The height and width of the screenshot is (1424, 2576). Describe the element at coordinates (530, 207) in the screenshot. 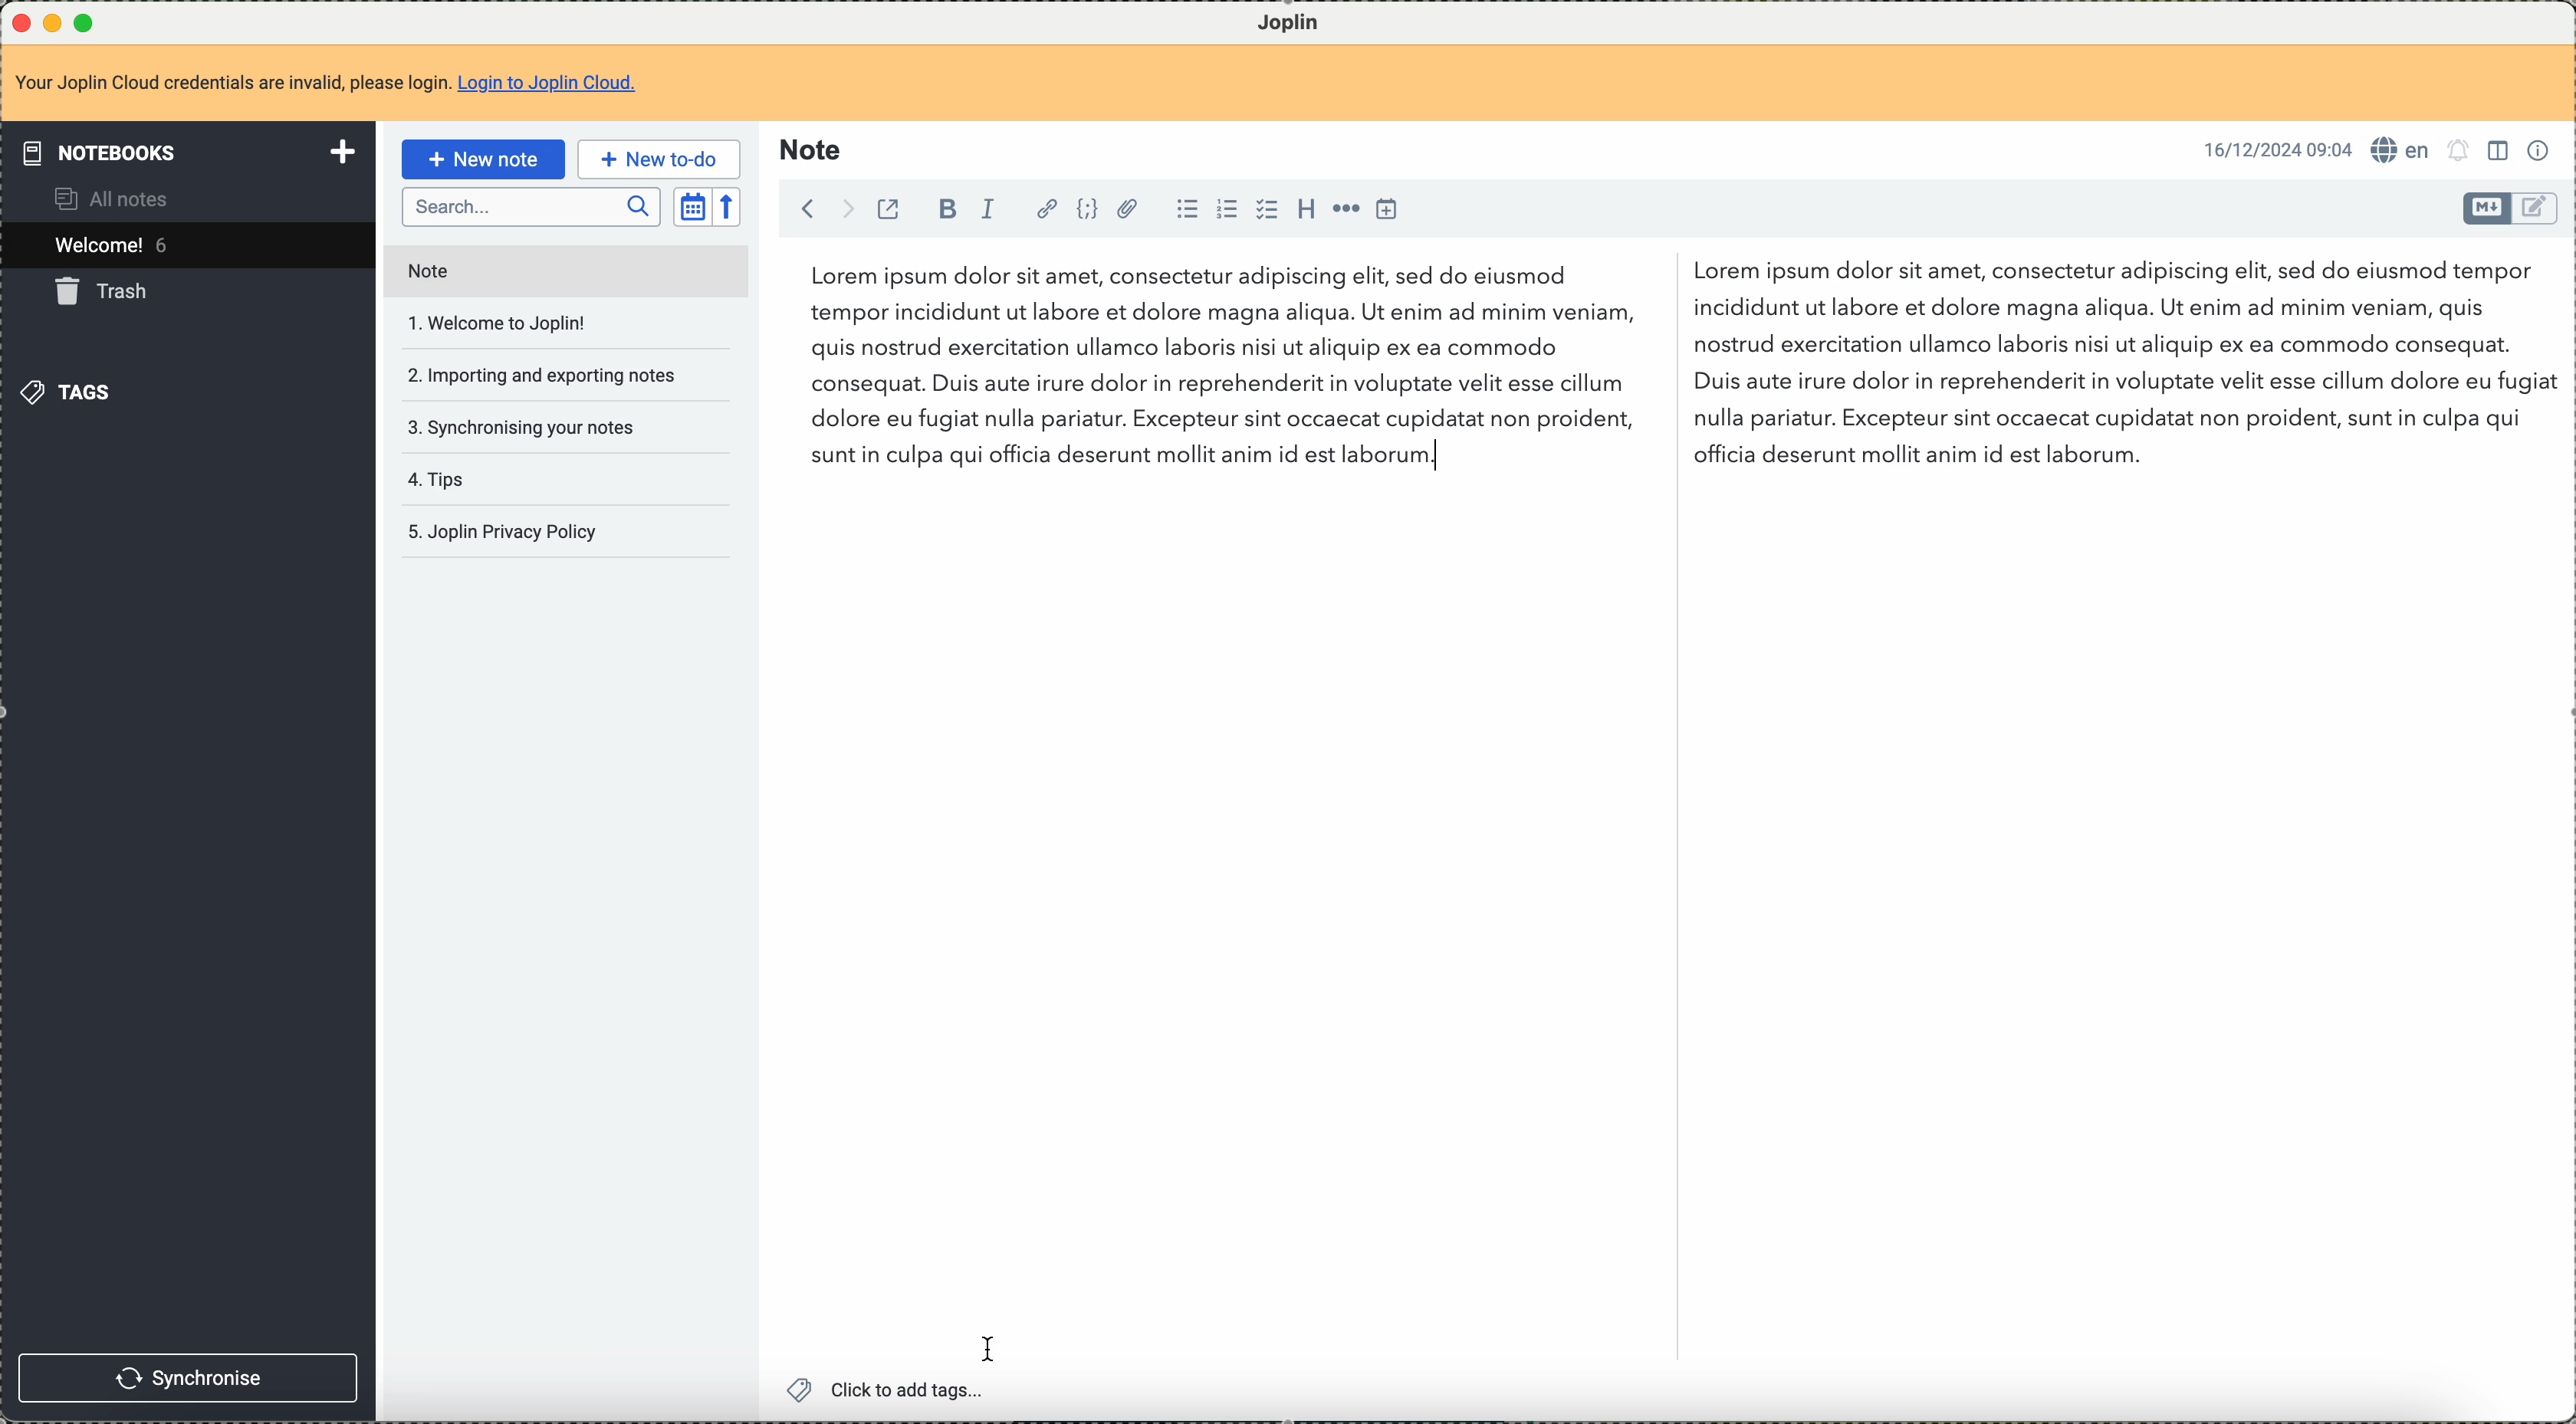

I see `search bar` at that location.